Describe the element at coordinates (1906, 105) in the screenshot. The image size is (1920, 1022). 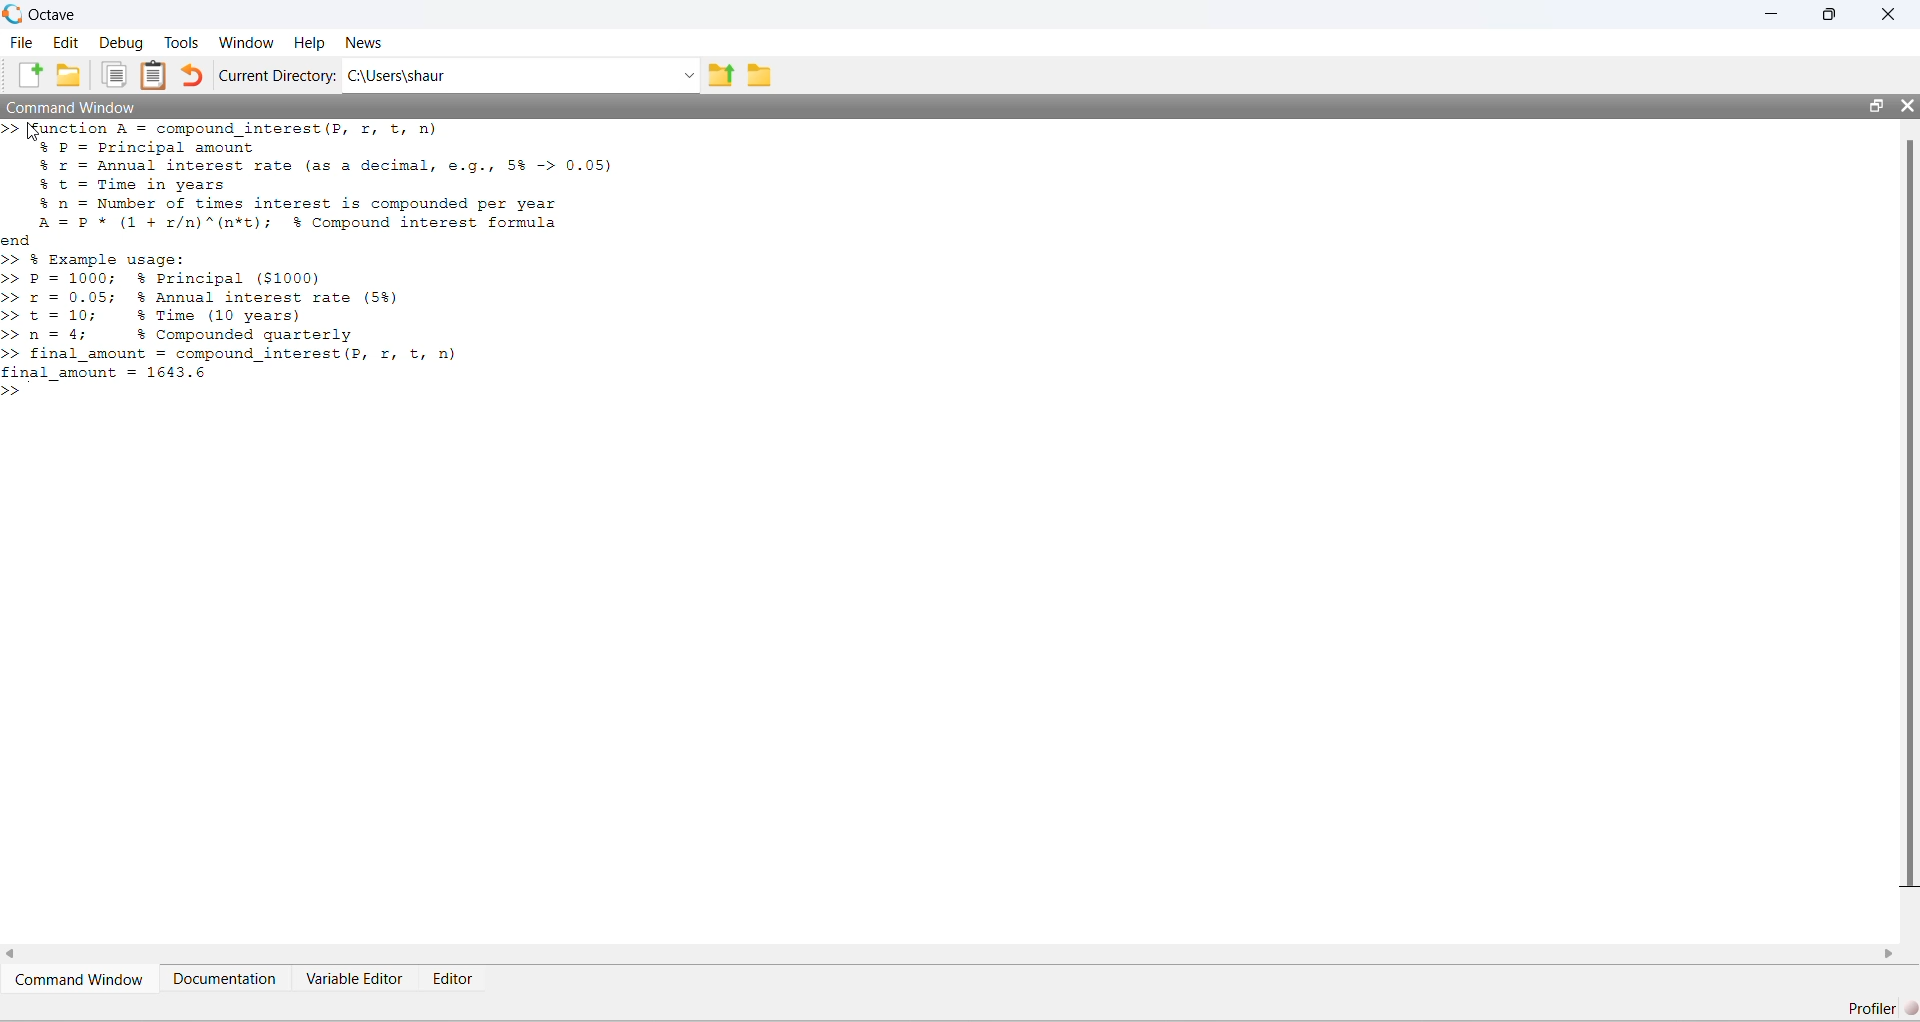
I see `Close` at that location.